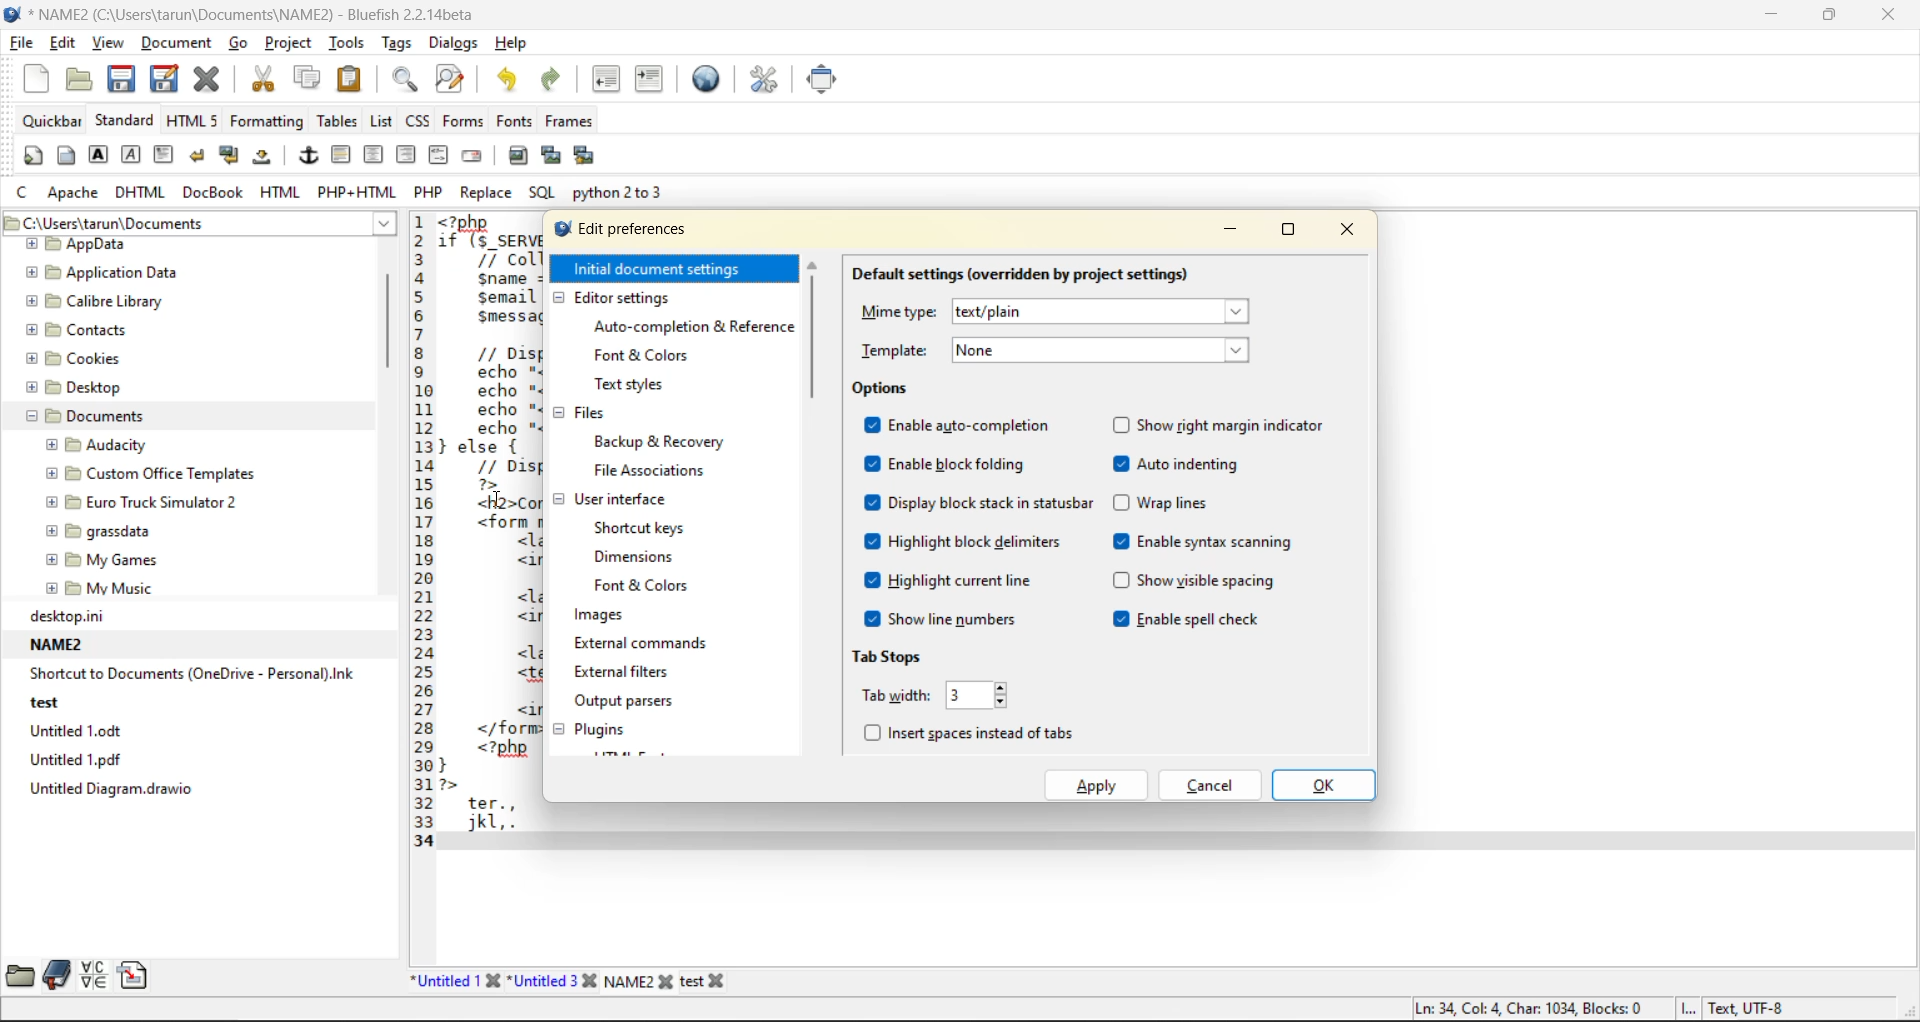 The height and width of the screenshot is (1022, 1920). I want to click on php html, so click(358, 192).